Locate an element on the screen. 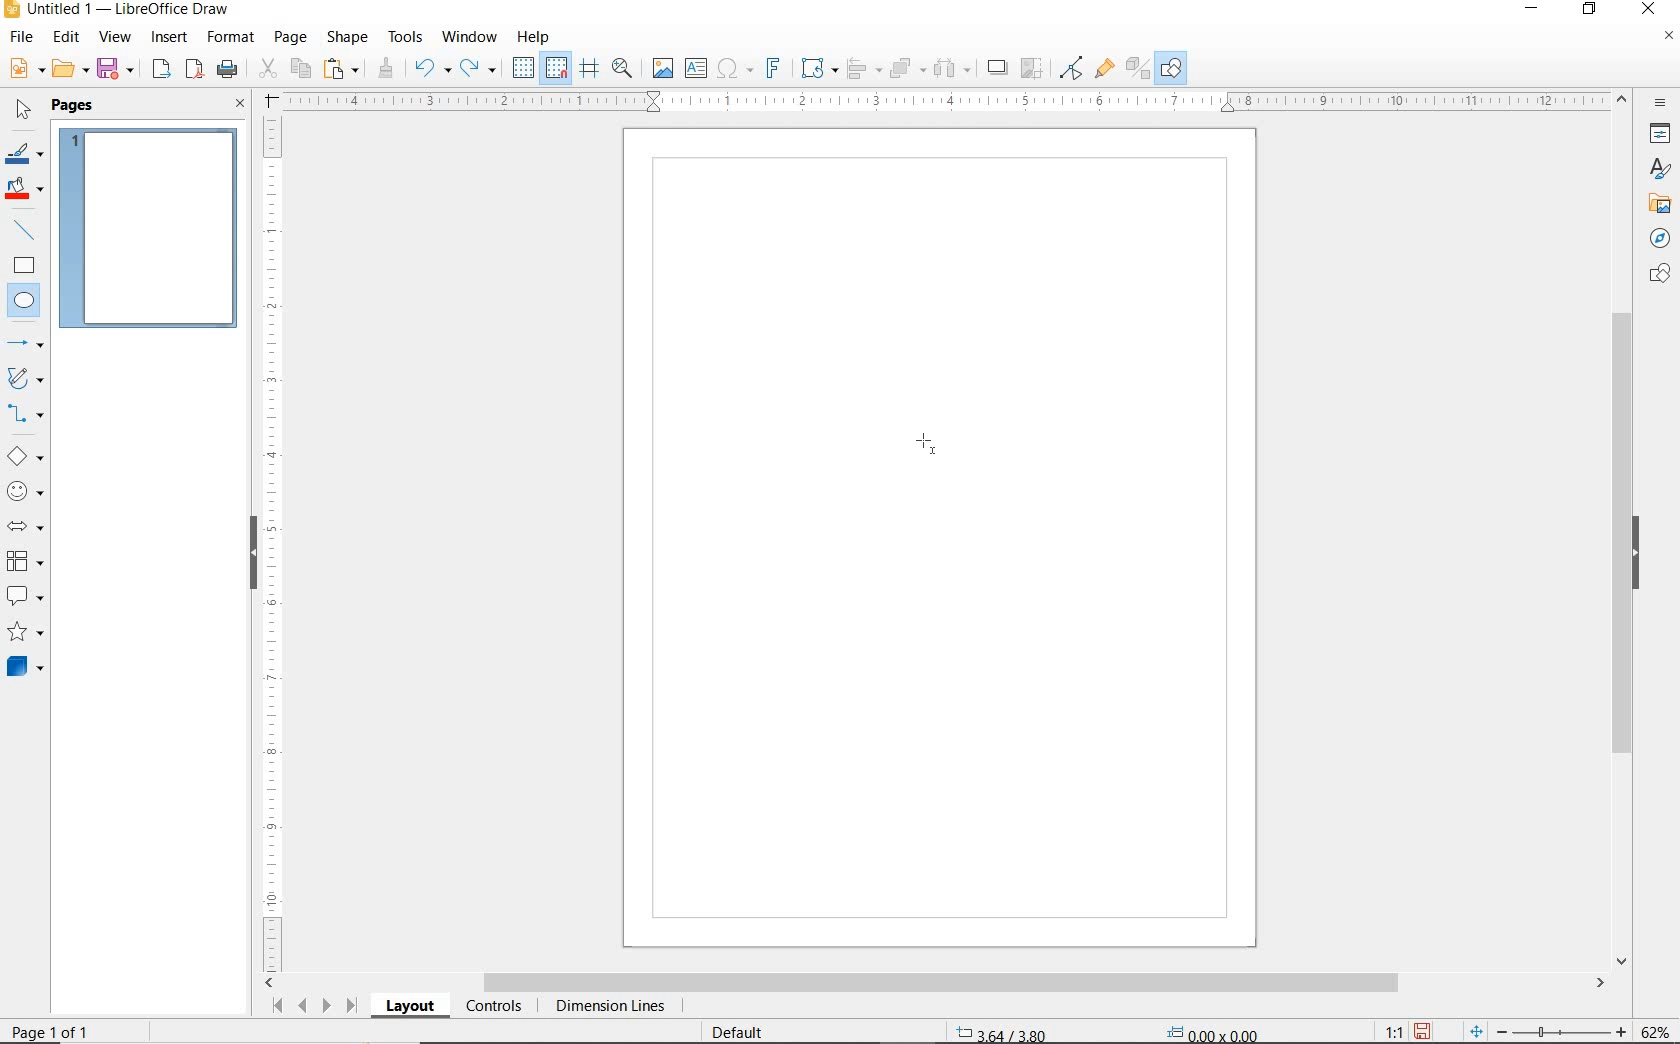 The height and width of the screenshot is (1044, 1680). CUT is located at coordinates (268, 69).